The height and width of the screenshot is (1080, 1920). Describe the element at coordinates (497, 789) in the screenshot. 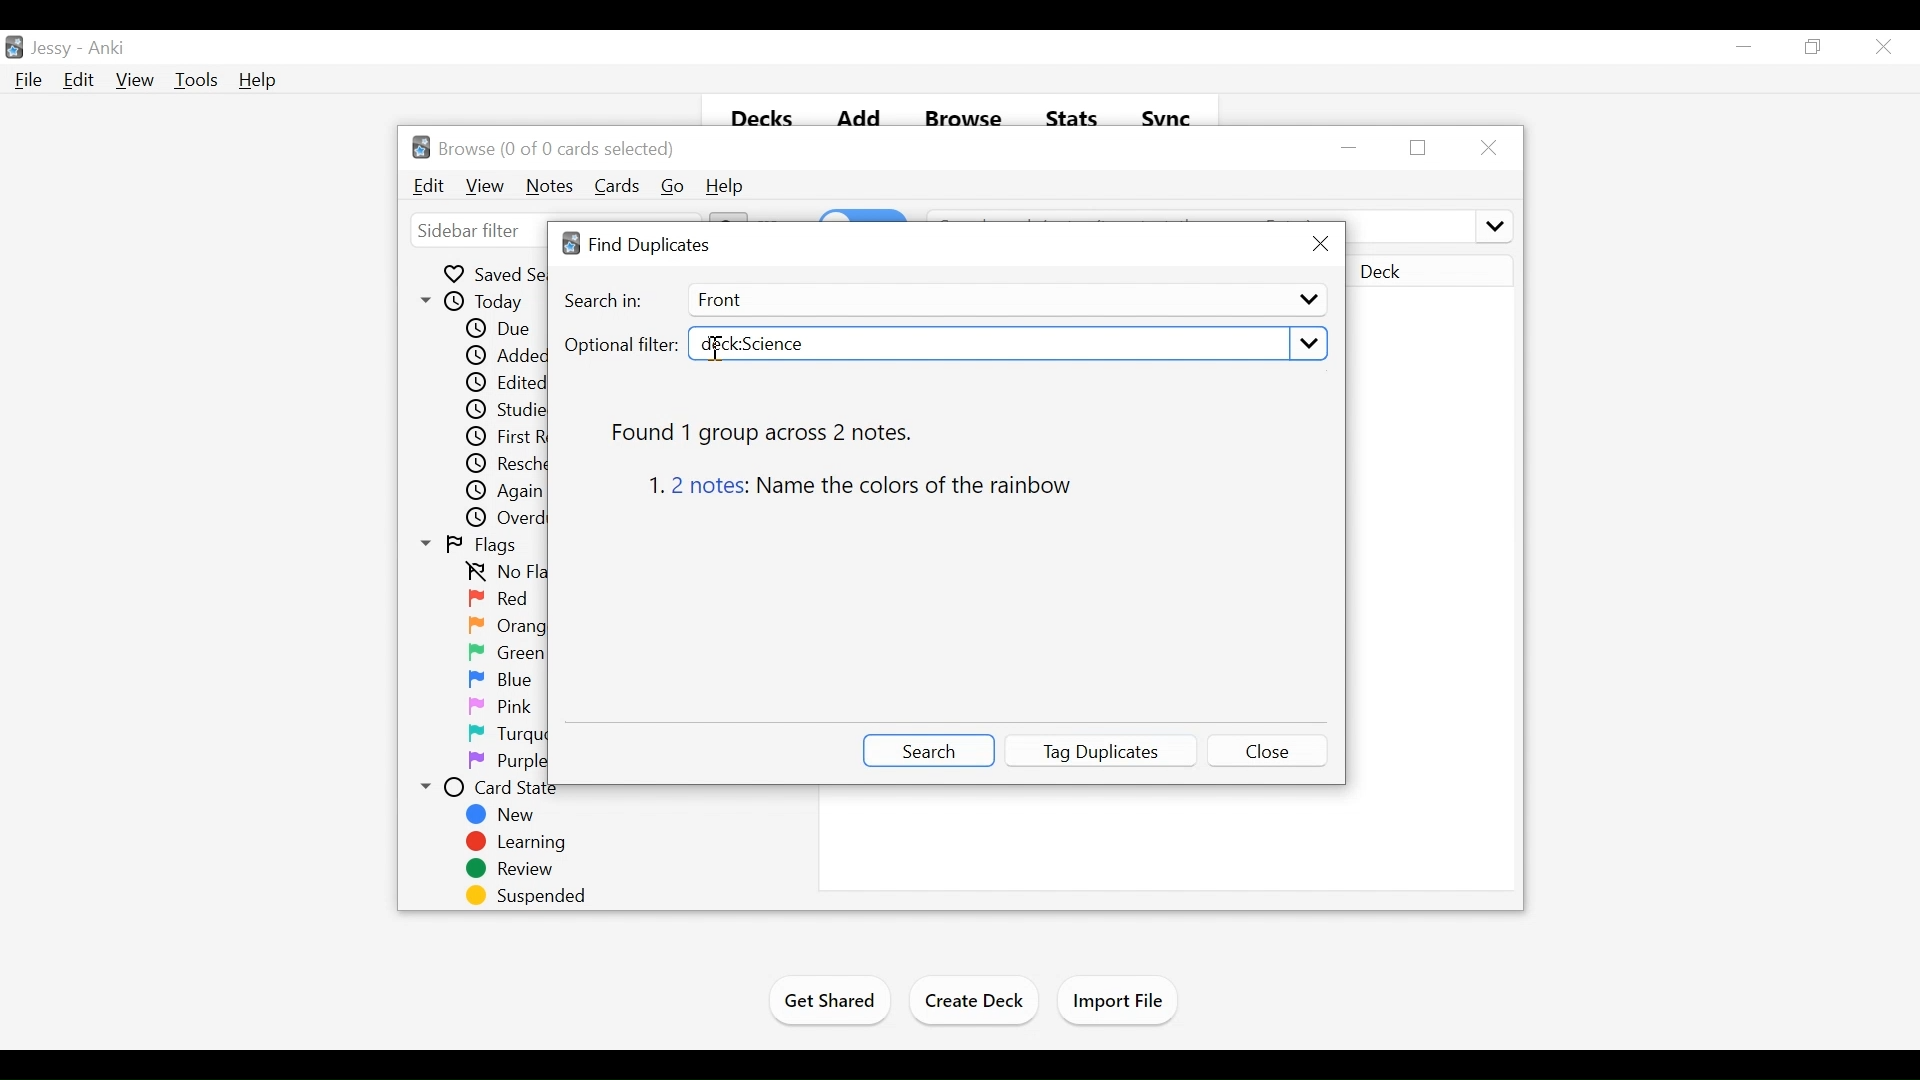

I see `Card State` at that location.